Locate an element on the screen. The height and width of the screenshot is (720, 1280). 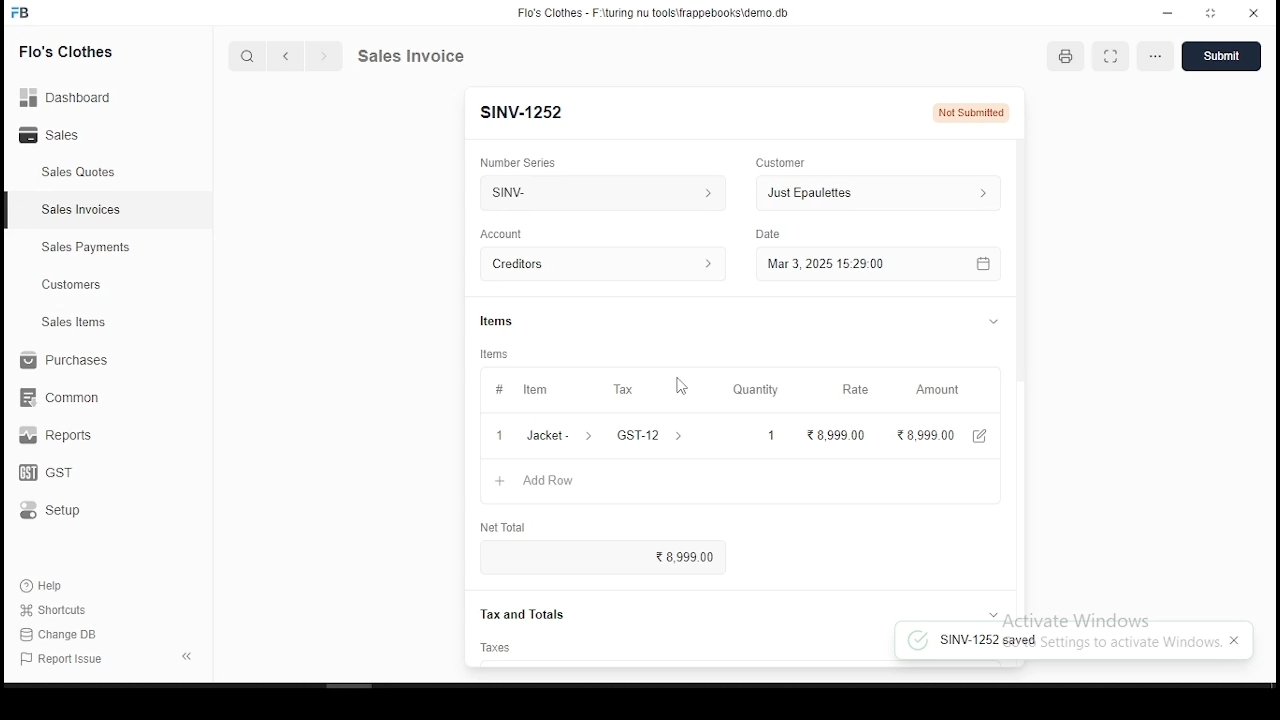
shortouts is located at coordinates (54, 610).